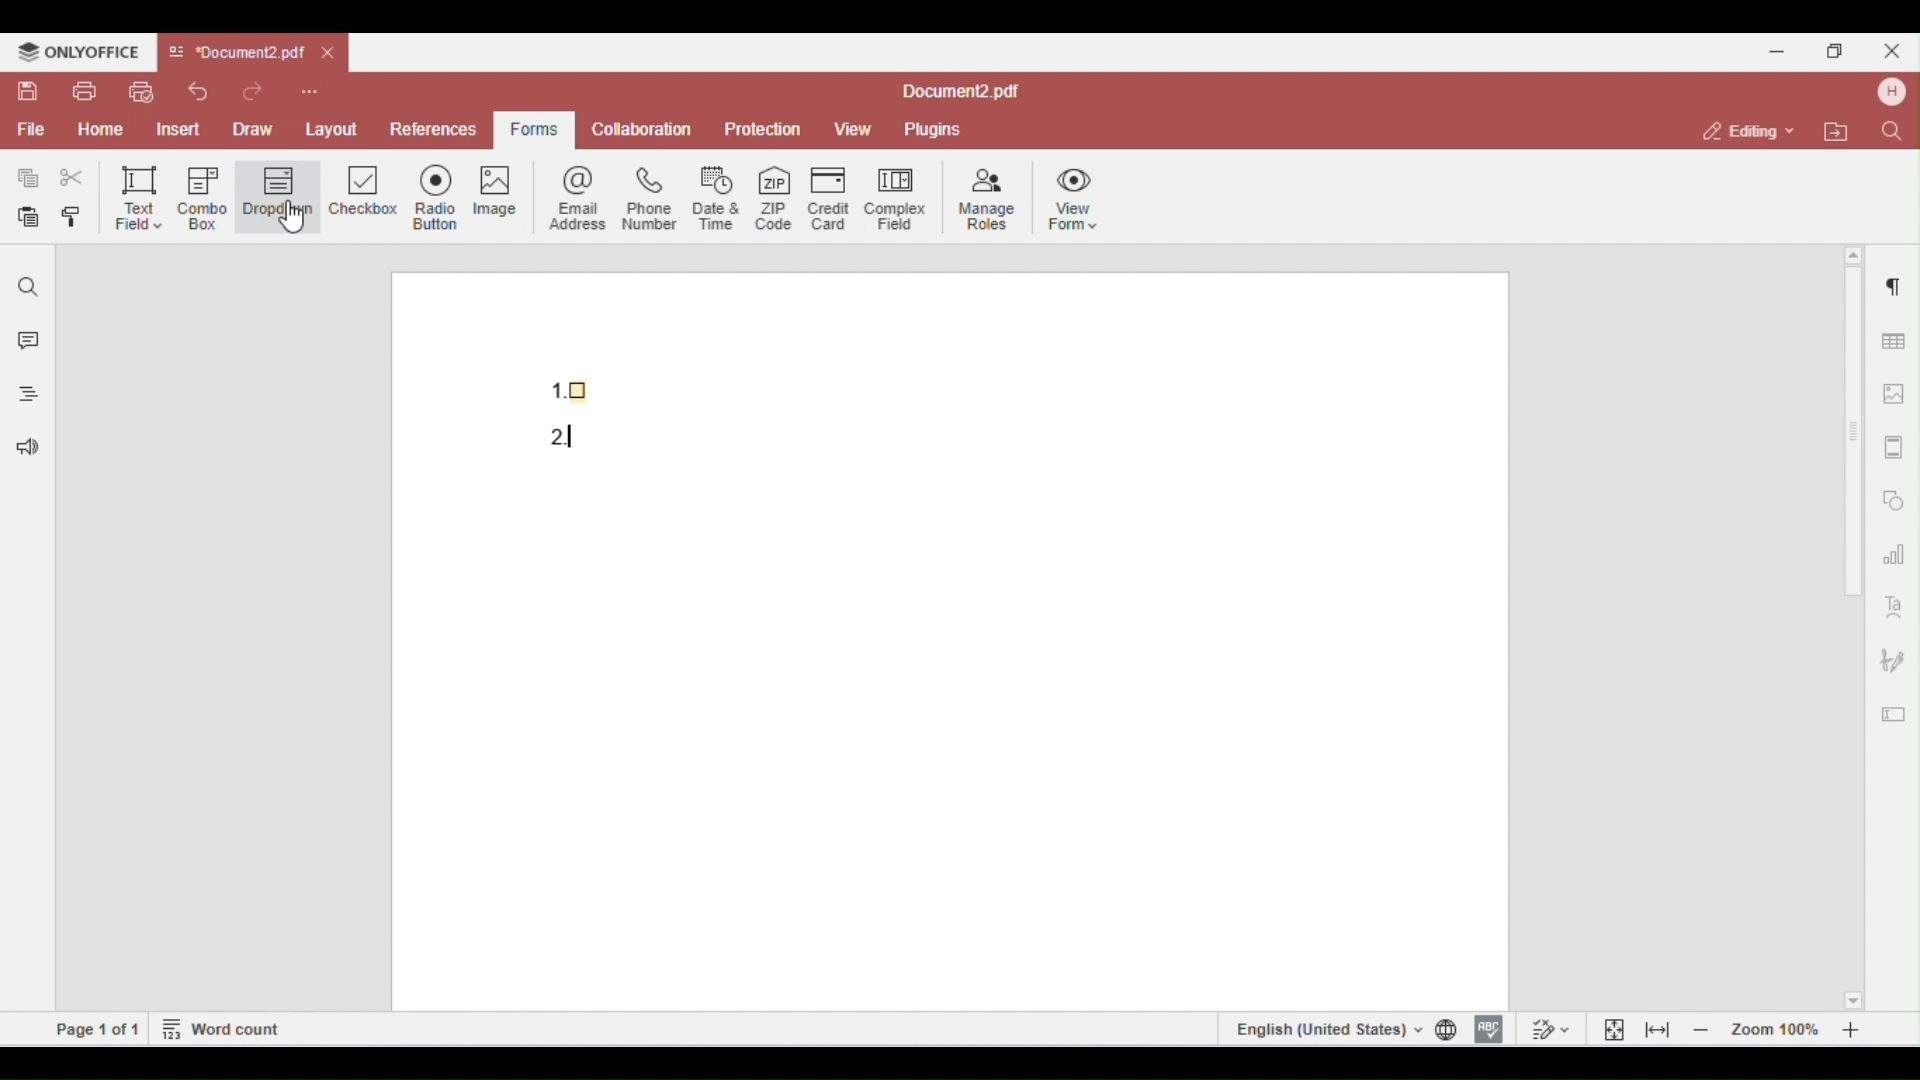  What do you see at coordinates (832, 197) in the screenshot?
I see `credit card` at bounding box center [832, 197].